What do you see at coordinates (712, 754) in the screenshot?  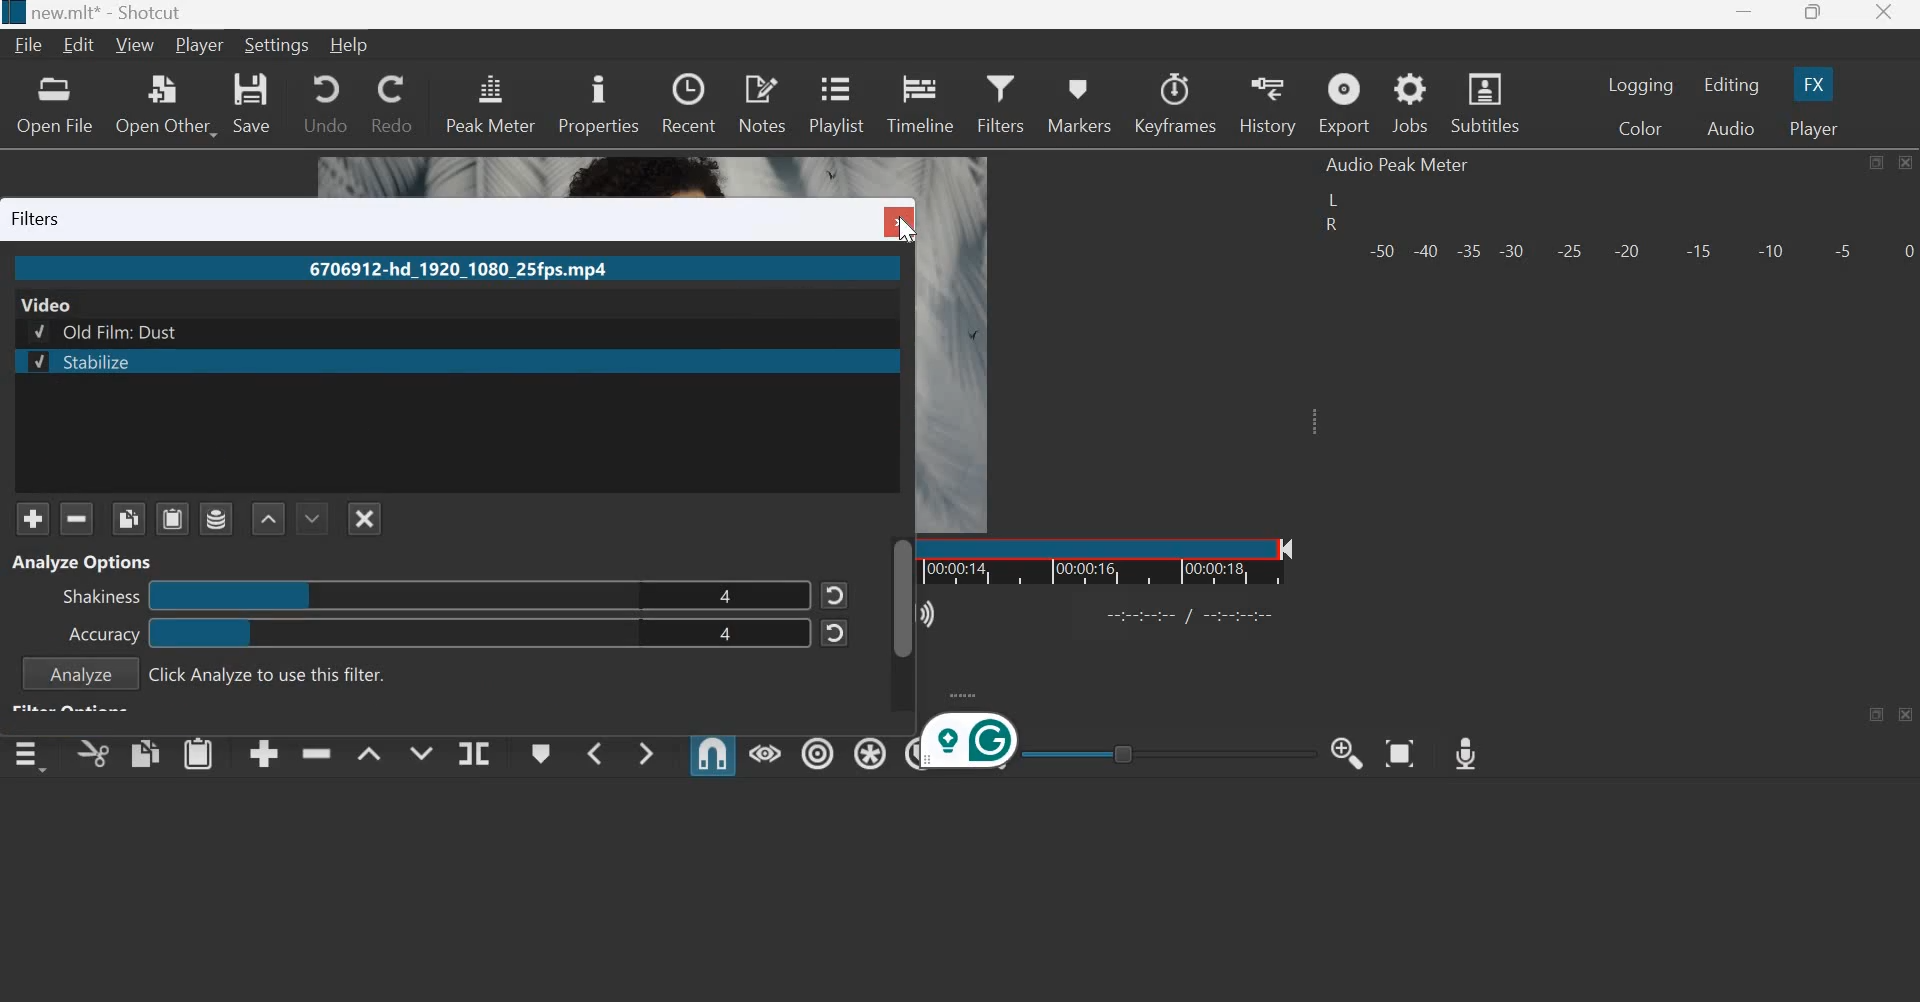 I see `Snap` at bounding box center [712, 754].